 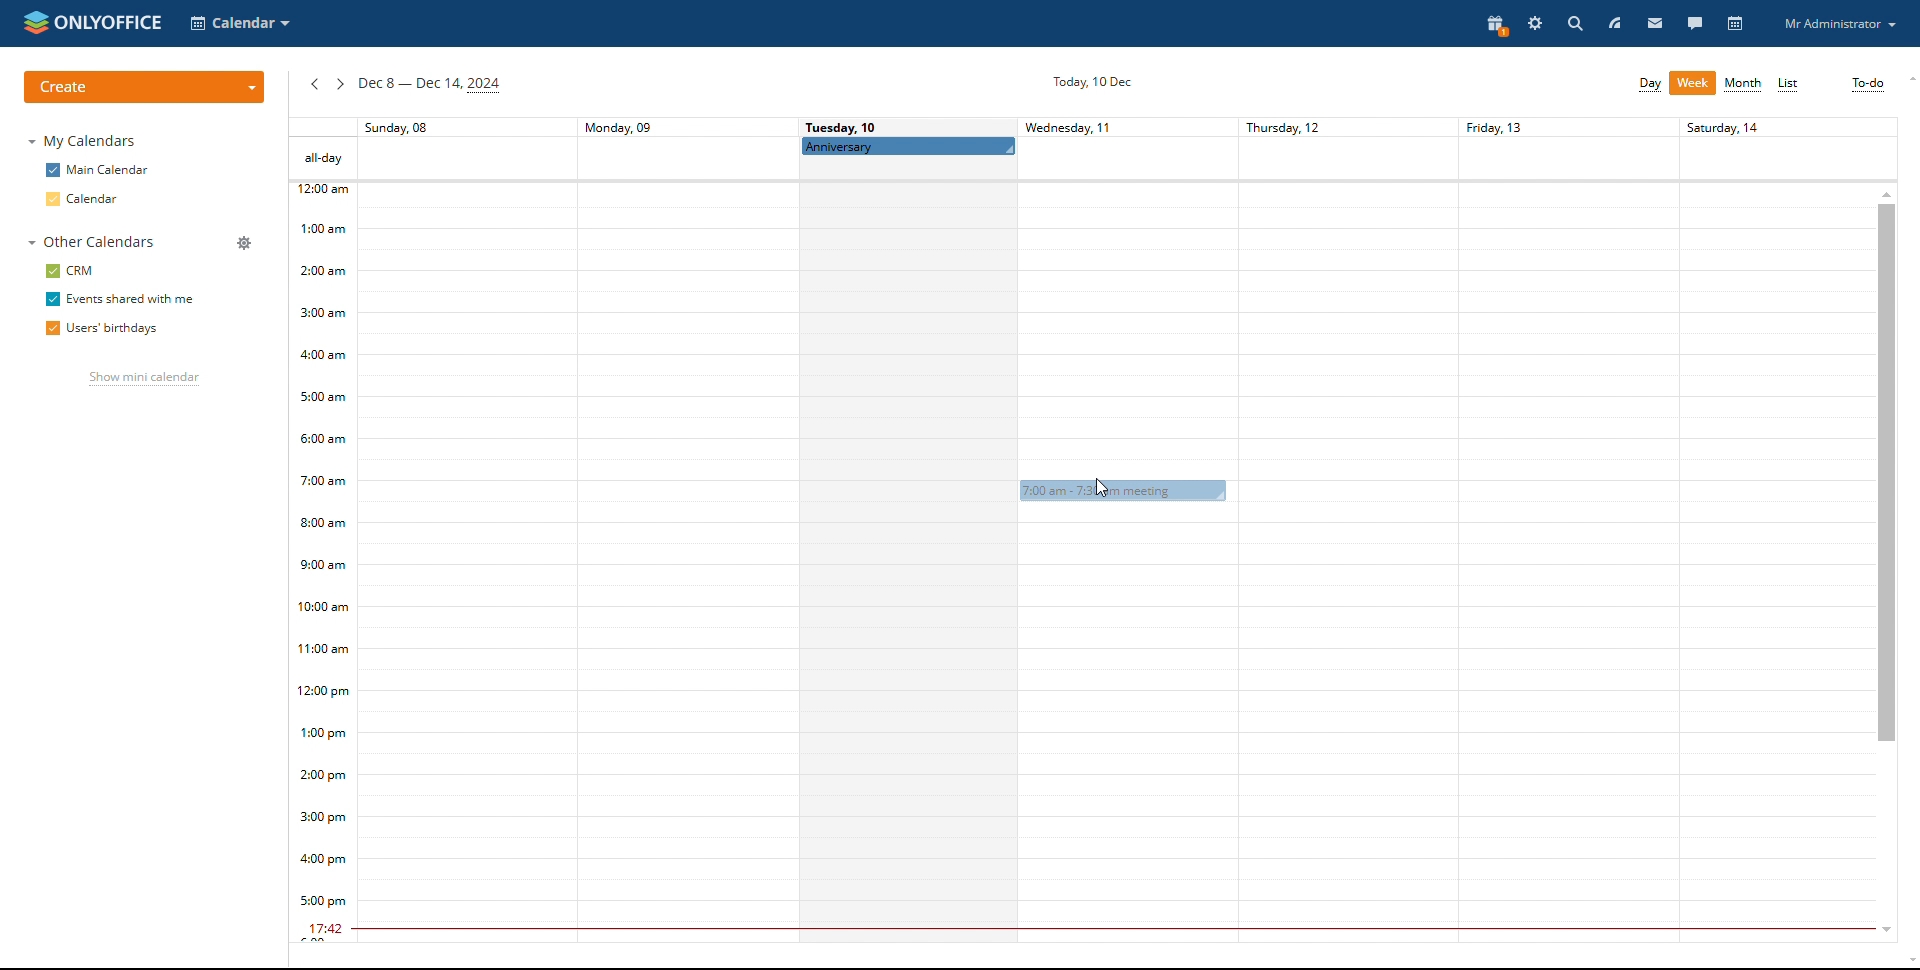 I want to click on other calendars, so click(x=88, y=243).